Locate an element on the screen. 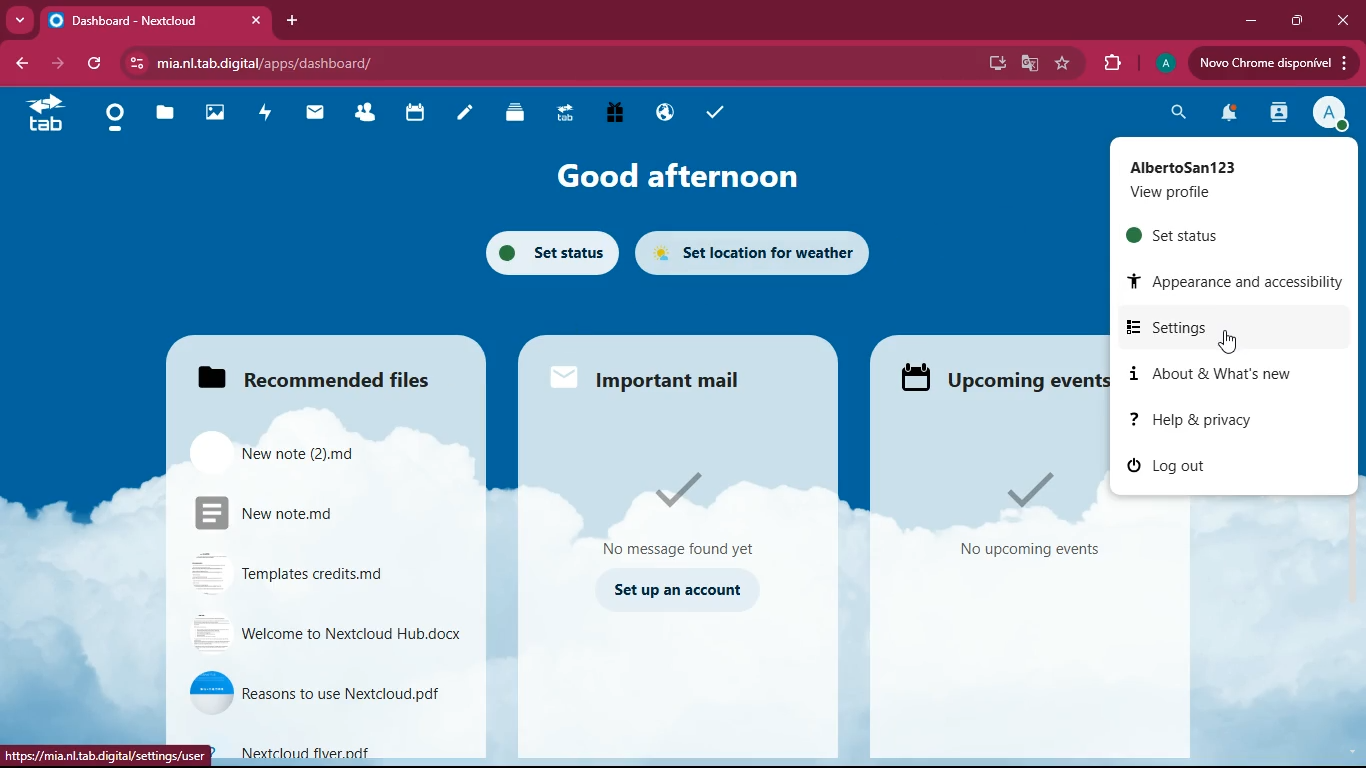 The width and height of the screenshot is (1366, 768). calendar is located at coordinates (412, 116).